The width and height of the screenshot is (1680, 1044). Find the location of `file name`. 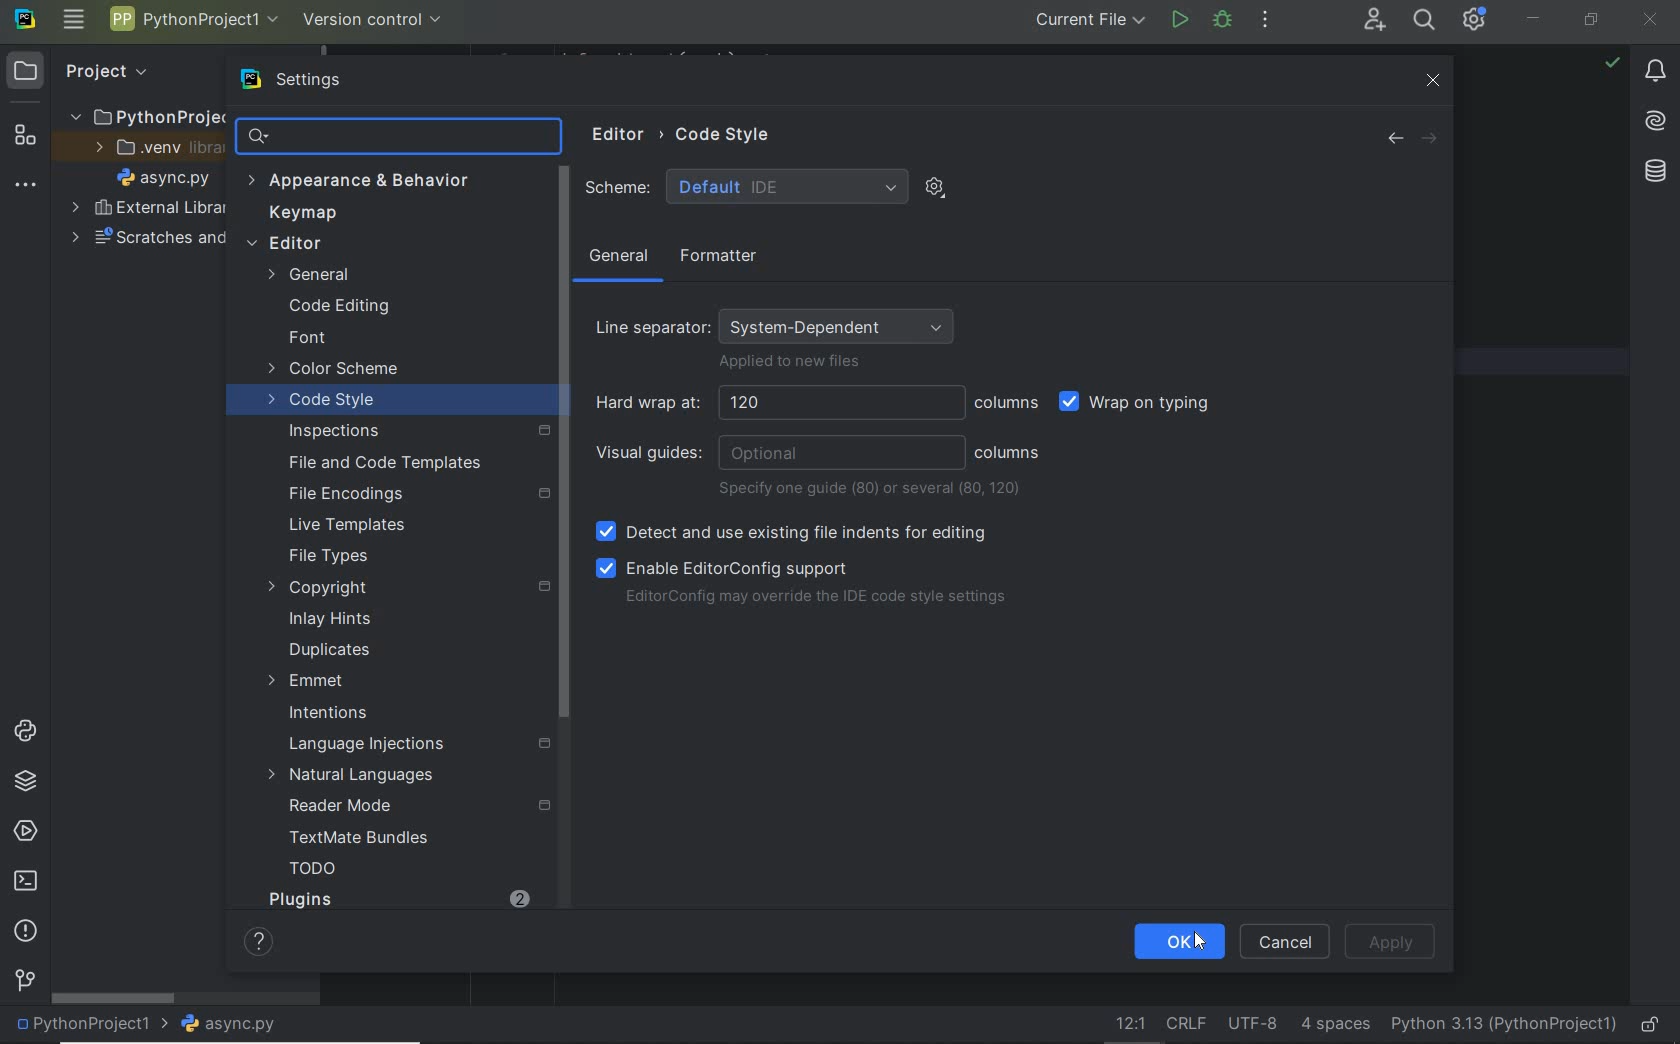

file name is located at coordinates (168, 180).